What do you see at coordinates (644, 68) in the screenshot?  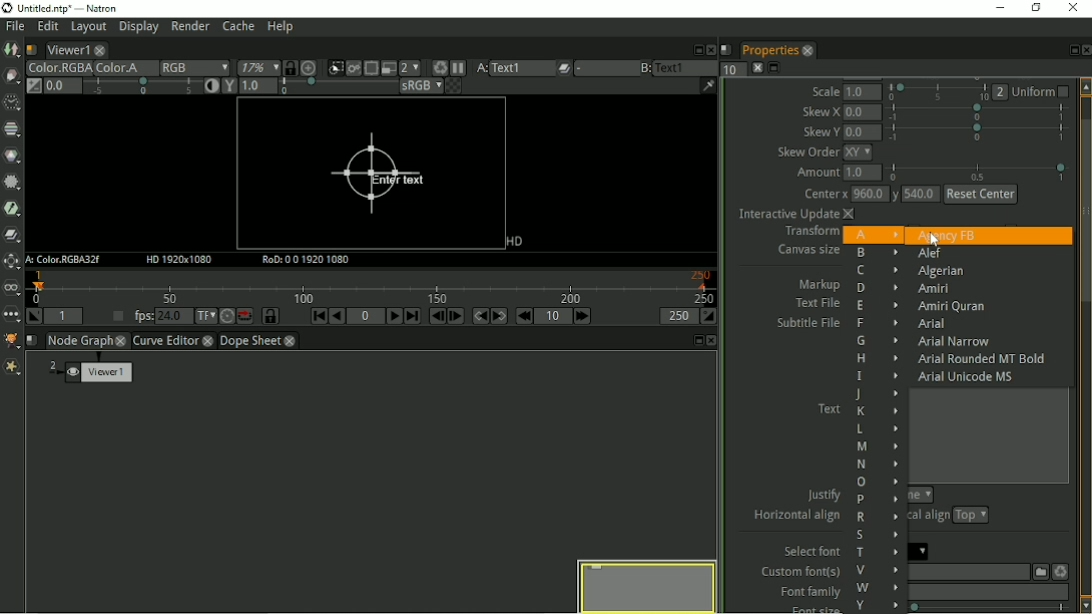 I see `B` at bounding box center [644, 68].